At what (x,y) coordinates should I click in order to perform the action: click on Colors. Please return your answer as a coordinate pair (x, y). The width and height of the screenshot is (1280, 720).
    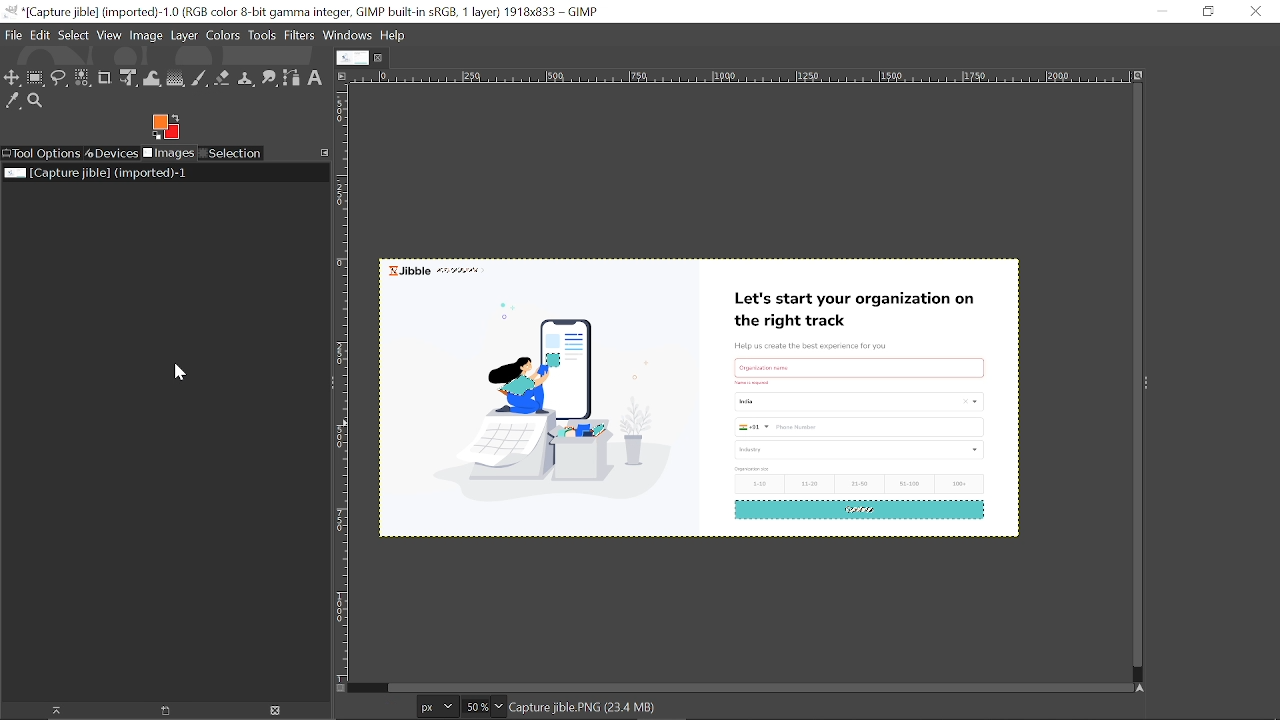
    Looking at the image, I should click on (224, 35).